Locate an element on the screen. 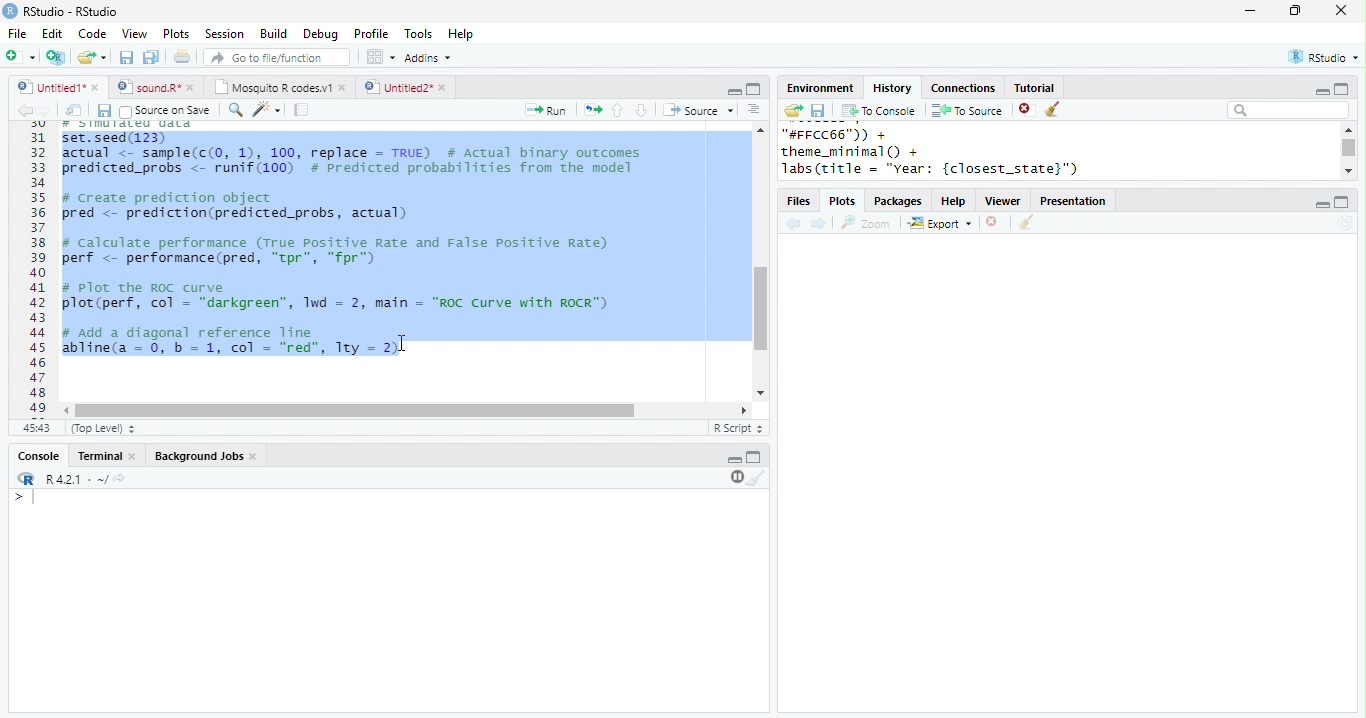 This screenshot has width=1366, height=718. scroll left is located at coordinates (68, 411).